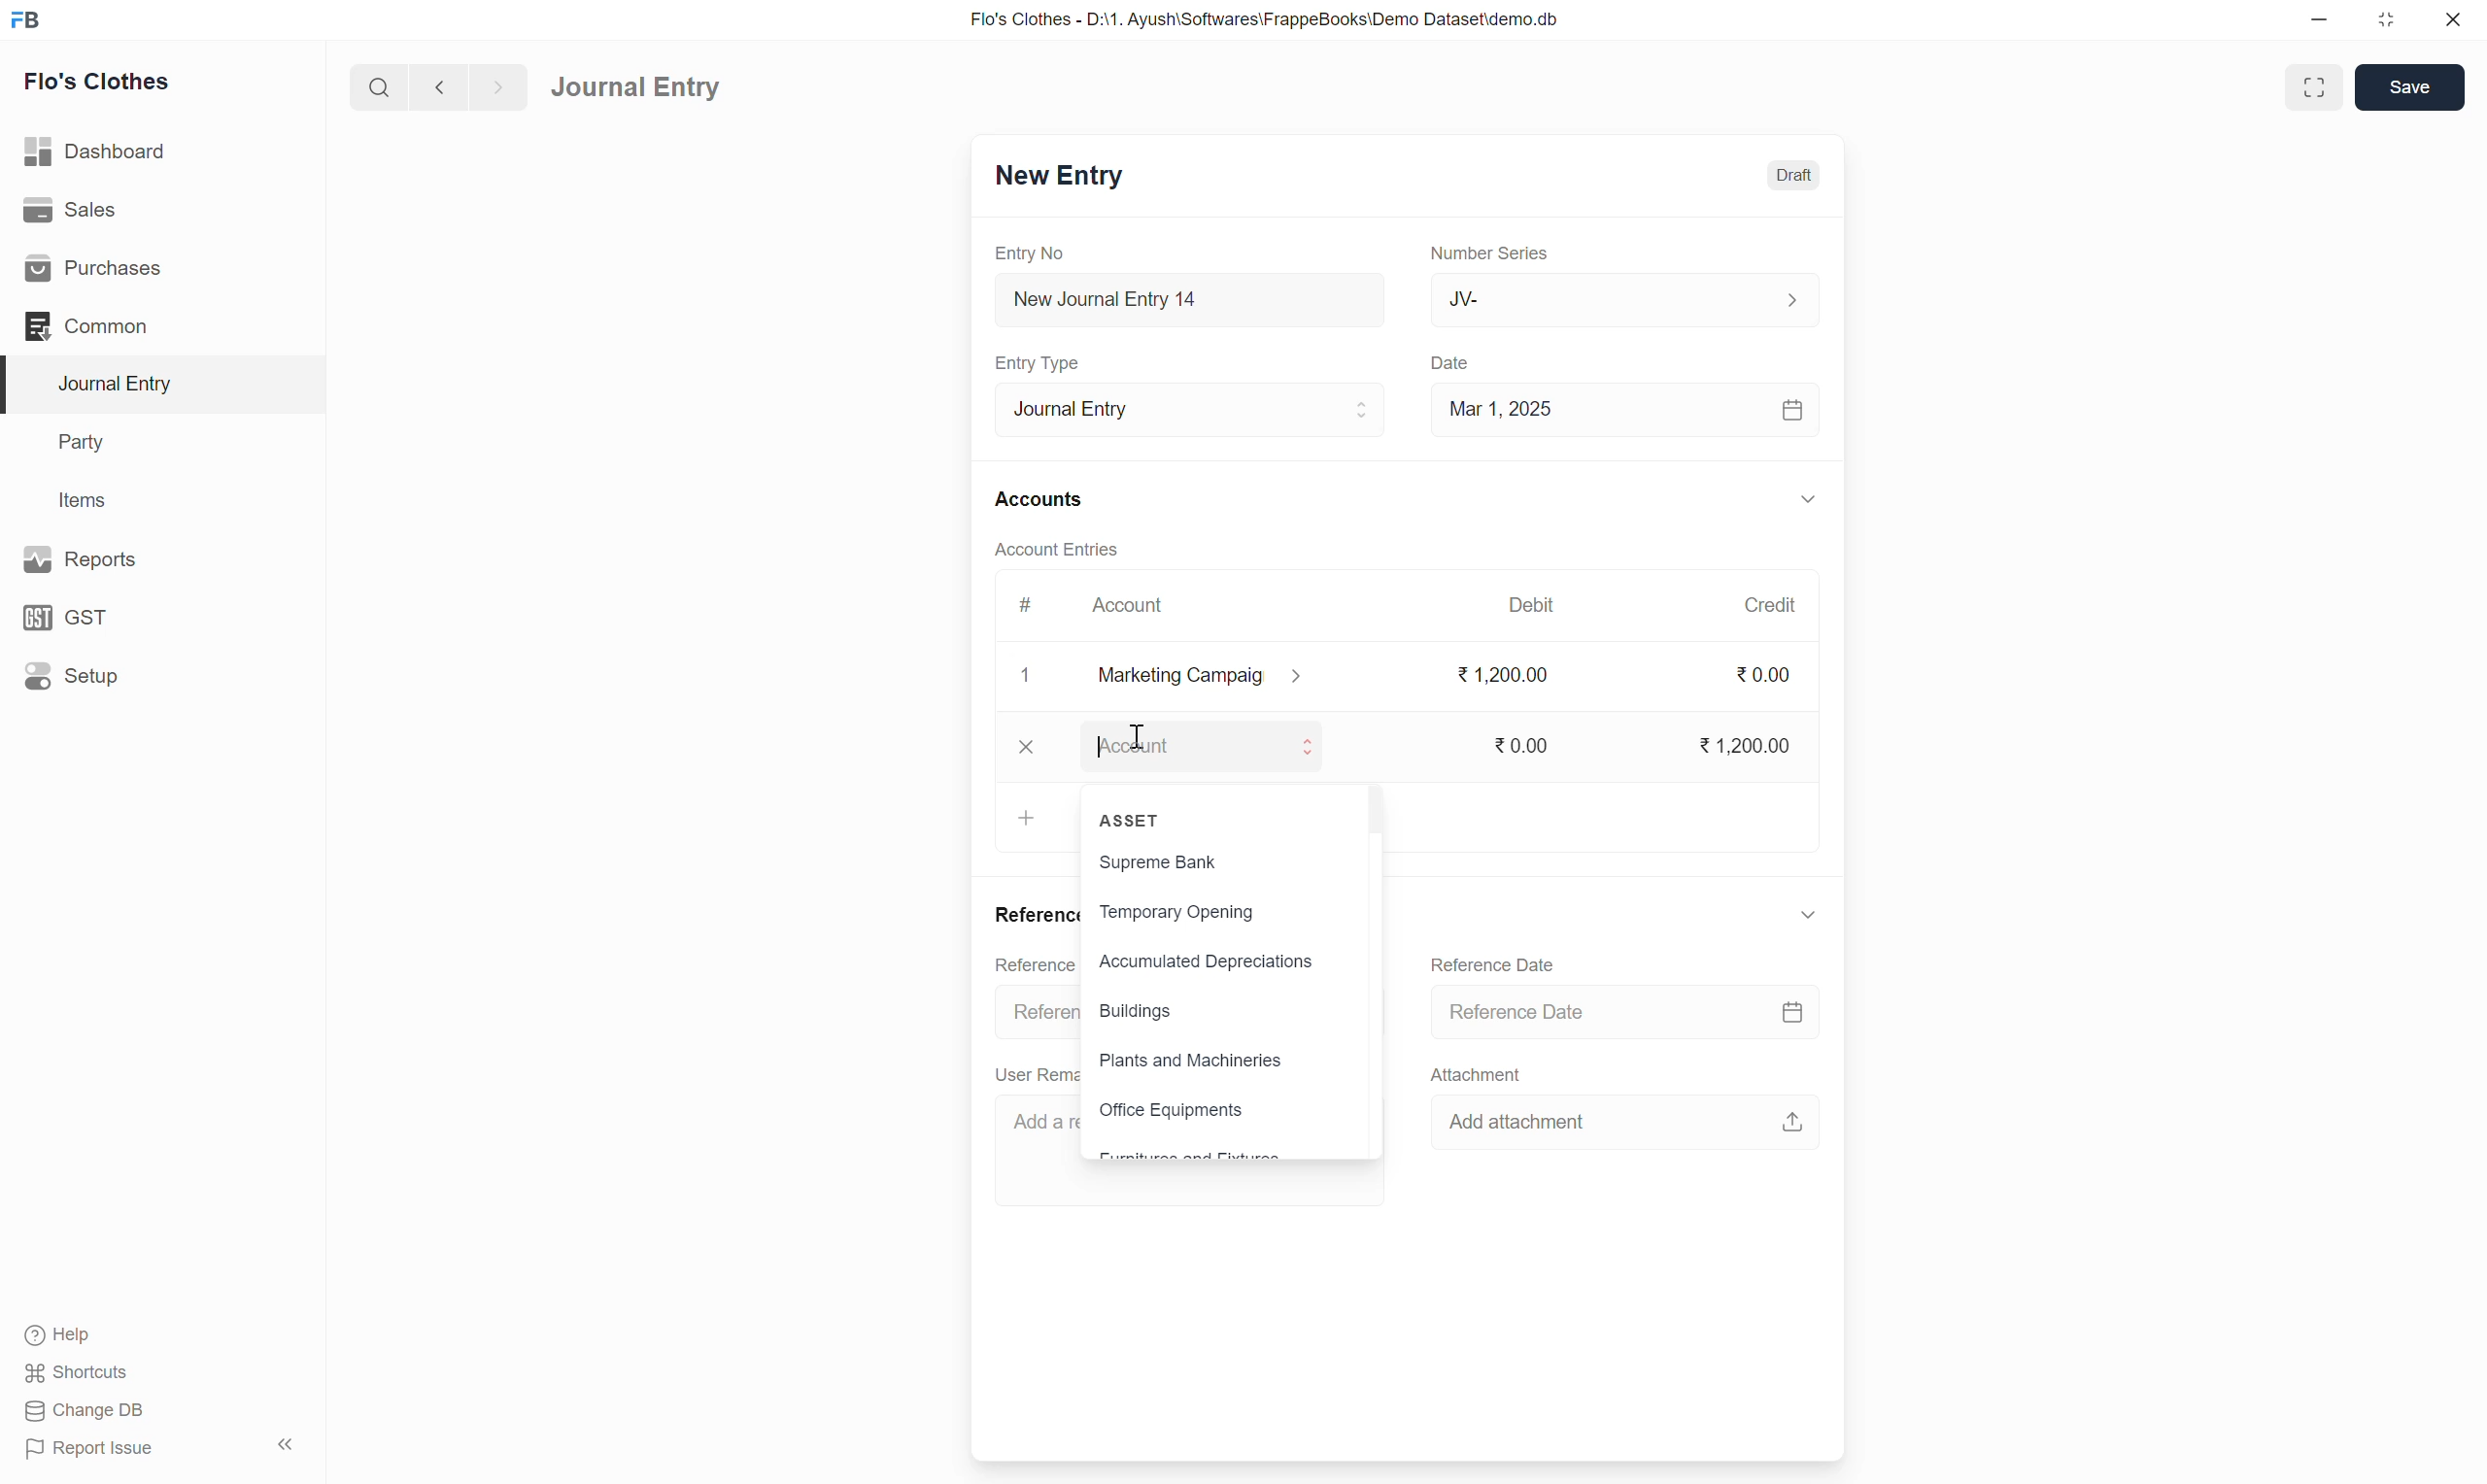 Image resolution: width=2487 pixels, height=1484 pixels. I want to click on search, so click(377, 87).